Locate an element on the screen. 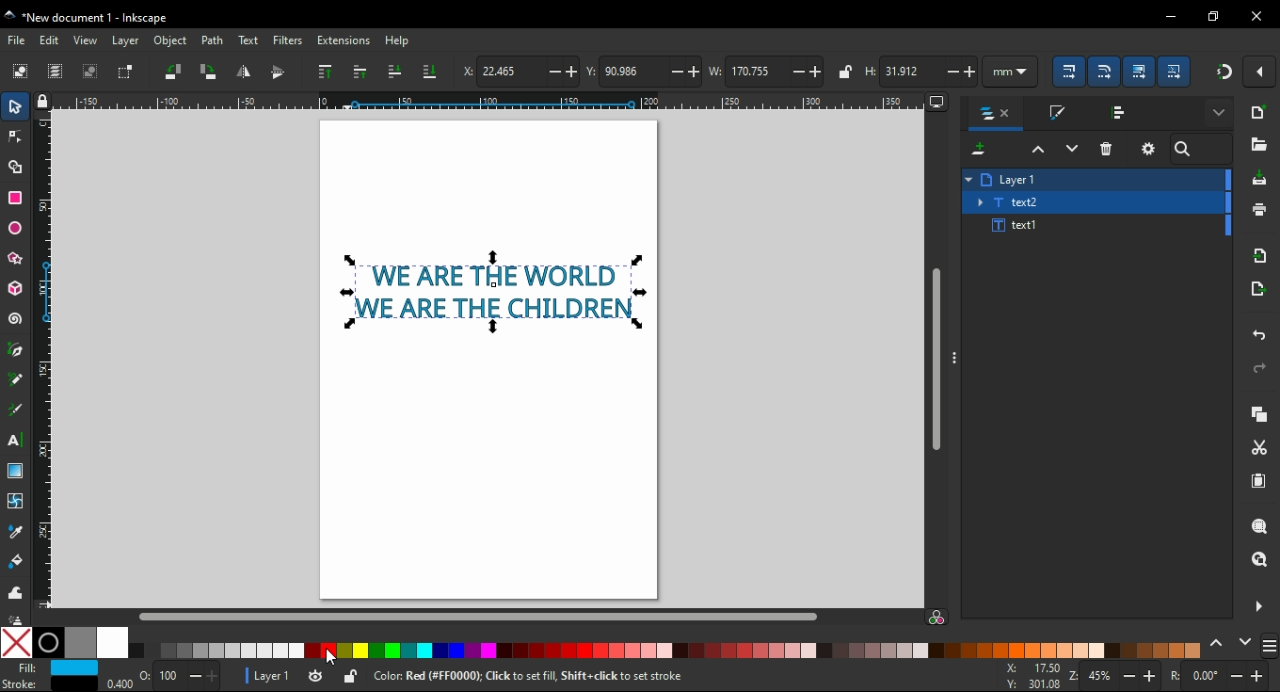 The image size is (1280, 692). import is located at coordinates (1259, 257).